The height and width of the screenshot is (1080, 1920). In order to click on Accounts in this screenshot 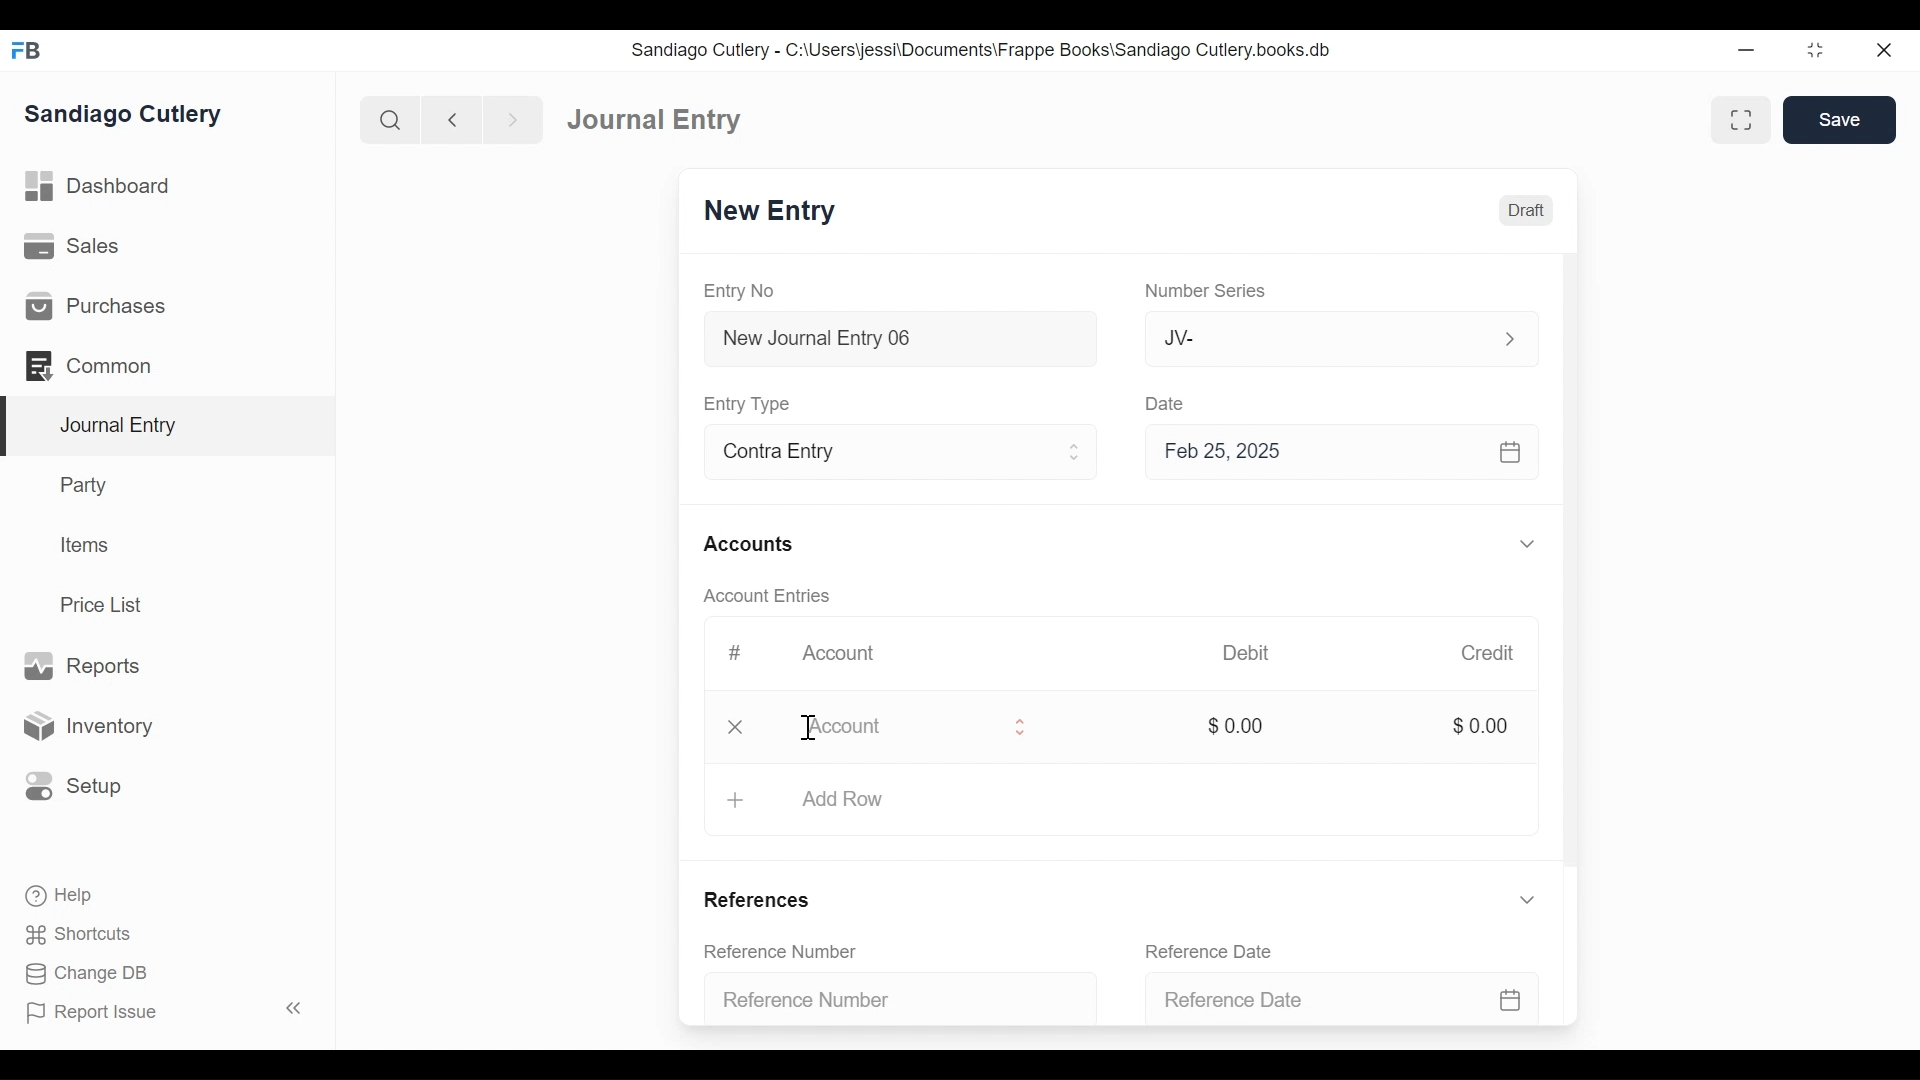, I will do `click(754, 546)`.